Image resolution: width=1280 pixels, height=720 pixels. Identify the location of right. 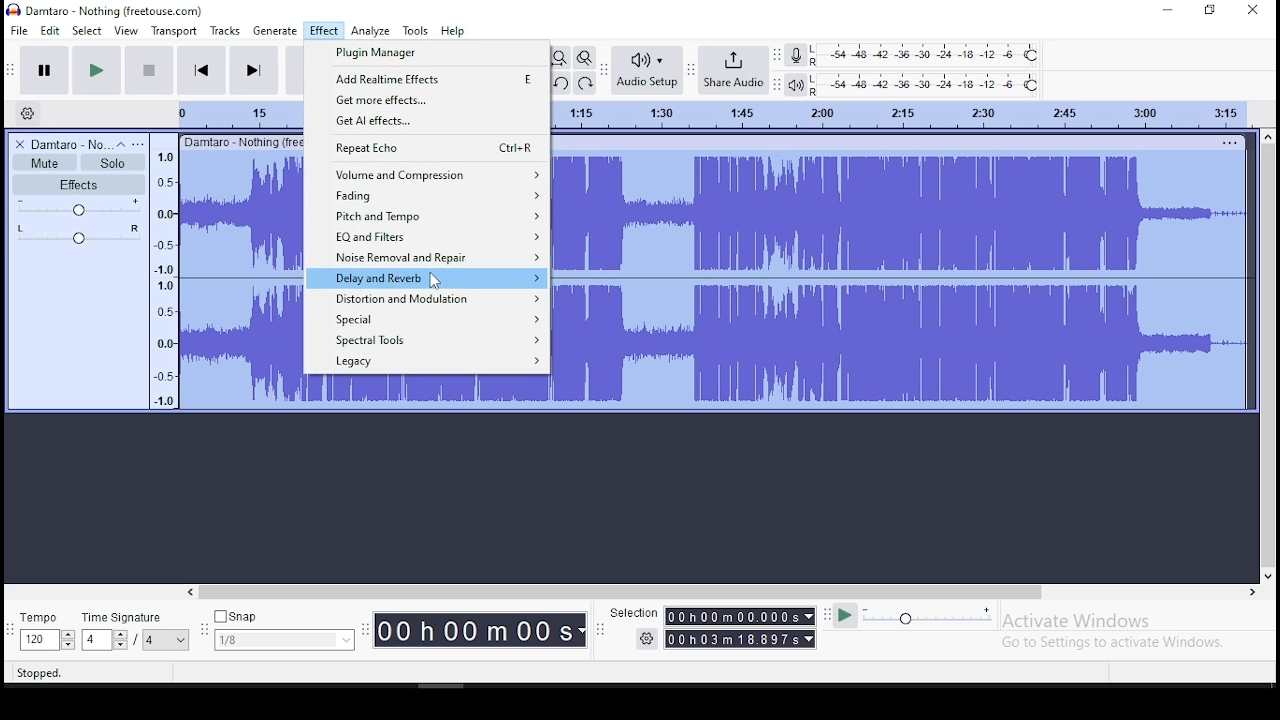
(1252, 591).